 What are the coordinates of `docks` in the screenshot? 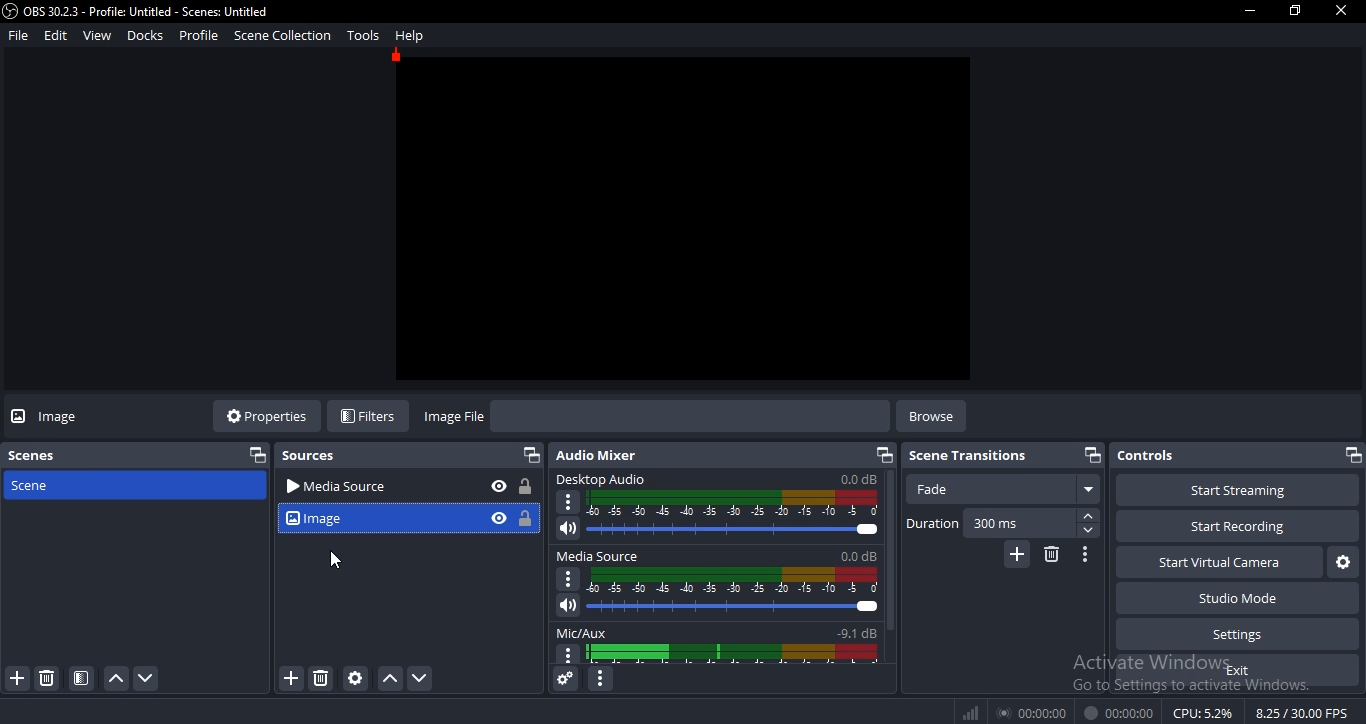 It's located at (146, 36).